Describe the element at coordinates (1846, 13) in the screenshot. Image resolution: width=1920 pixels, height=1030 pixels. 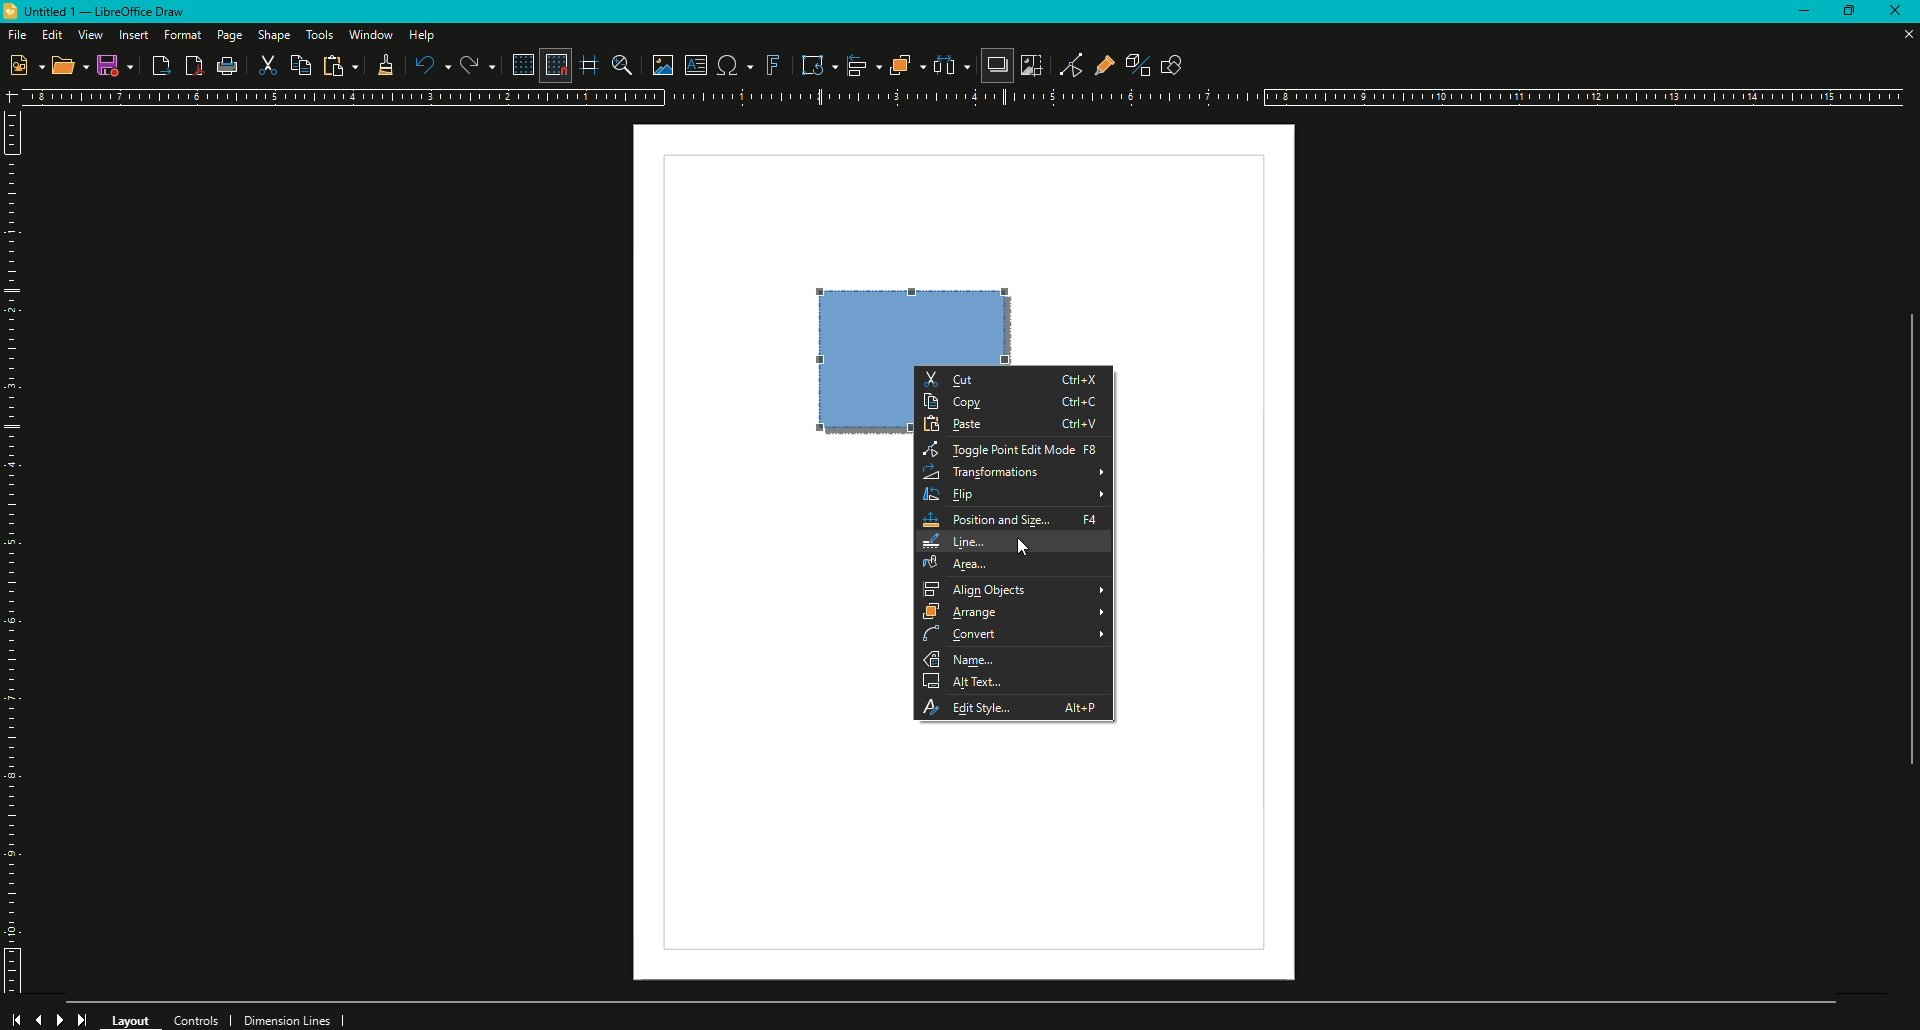
I see `Restore` at that location.